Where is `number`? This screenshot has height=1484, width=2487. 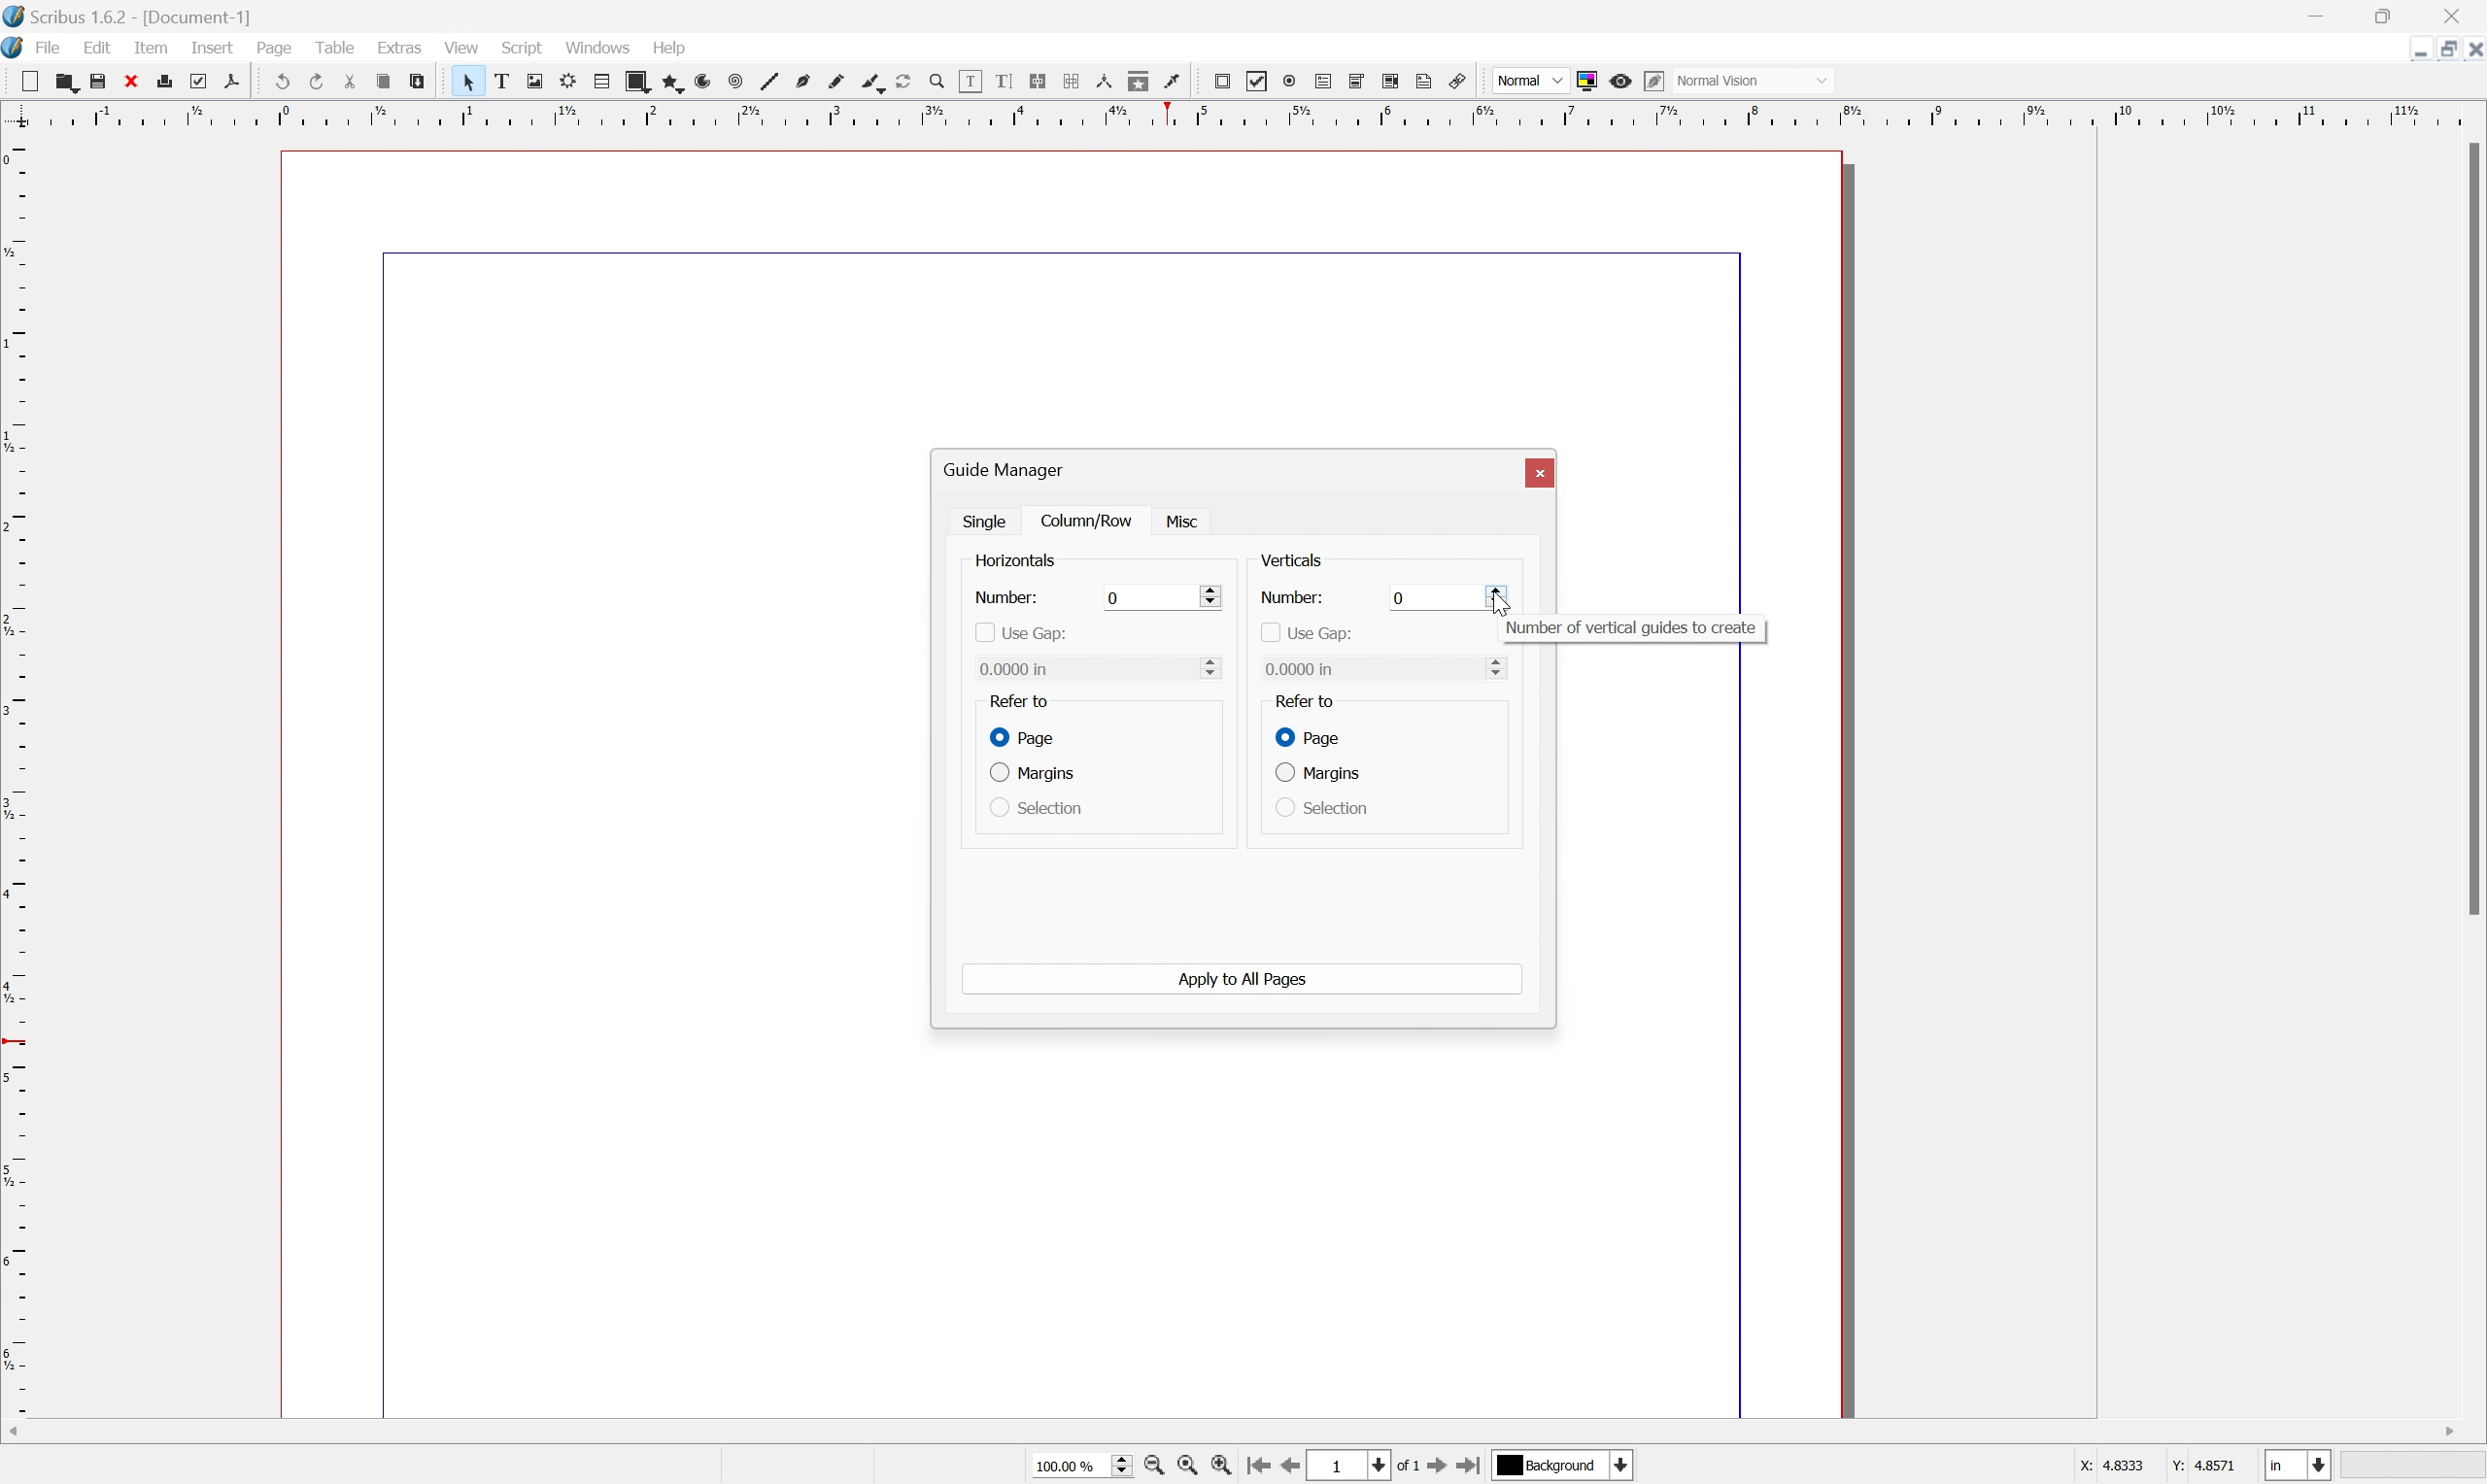
number is located at coordinates (1008, 598).